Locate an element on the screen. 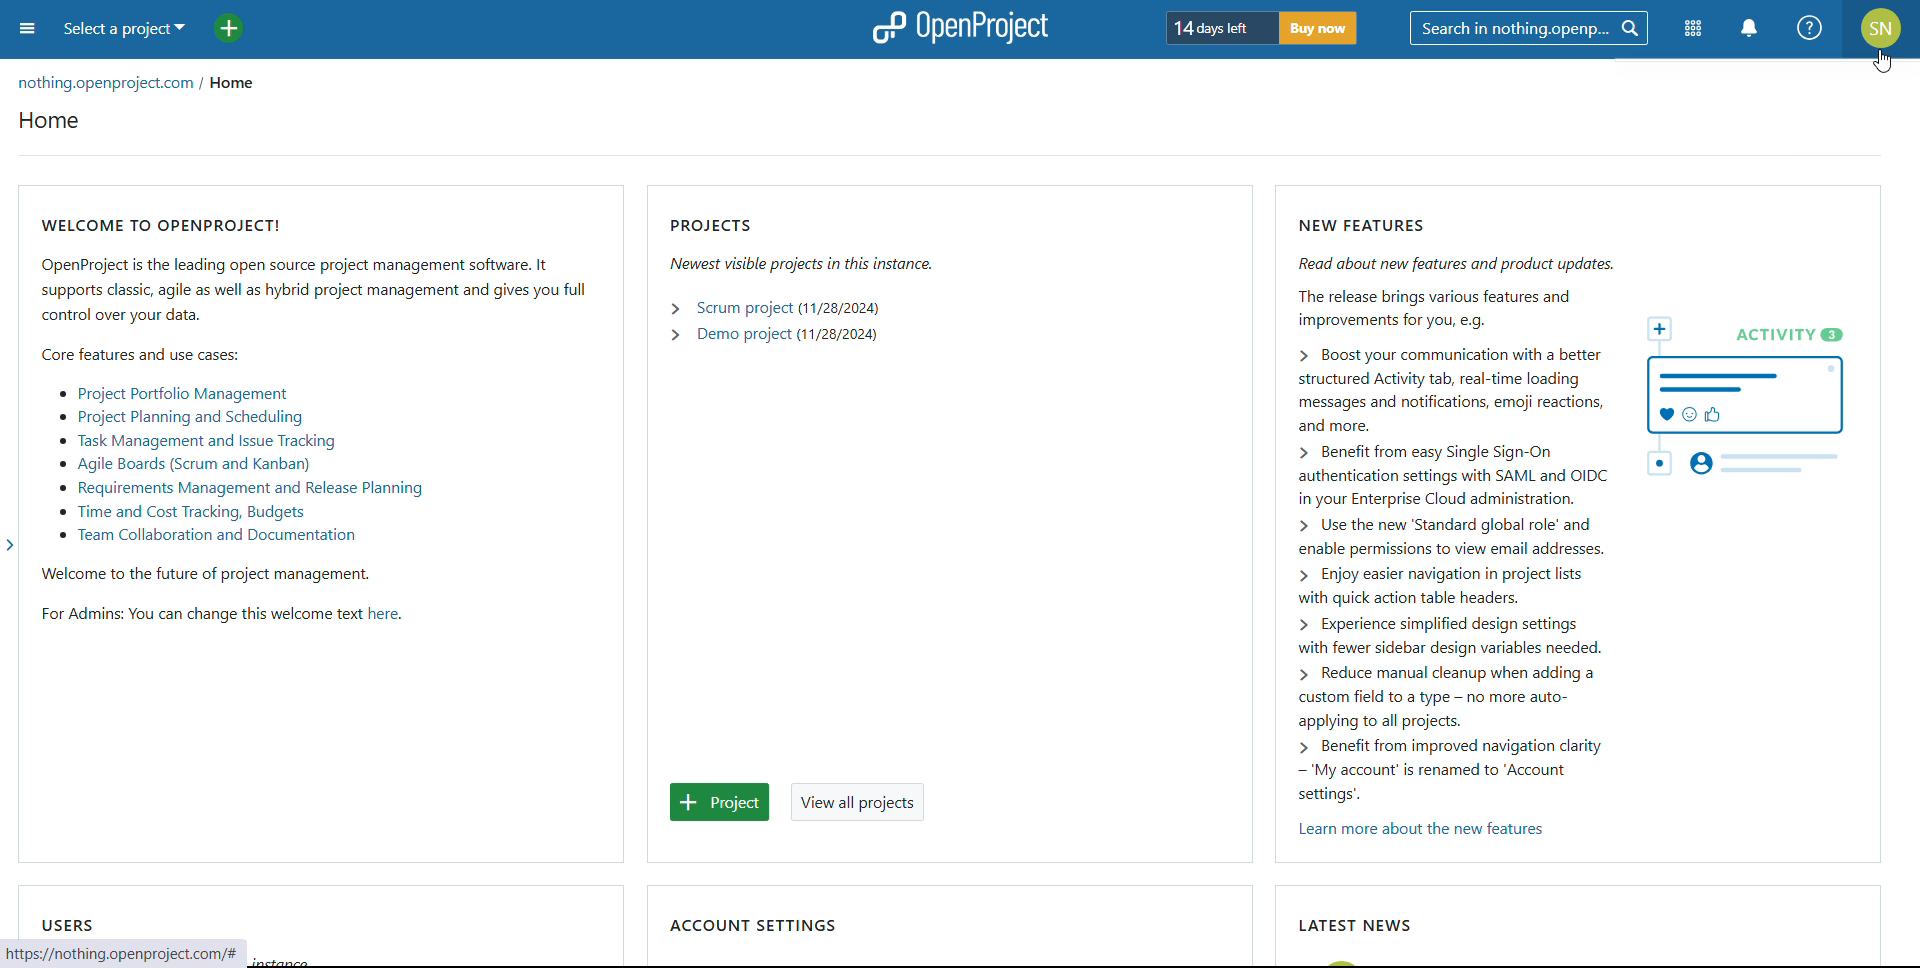 Image resolution: width=1920 pixels, height=968 pixels. latest news is located at coordinates (1352, 925).